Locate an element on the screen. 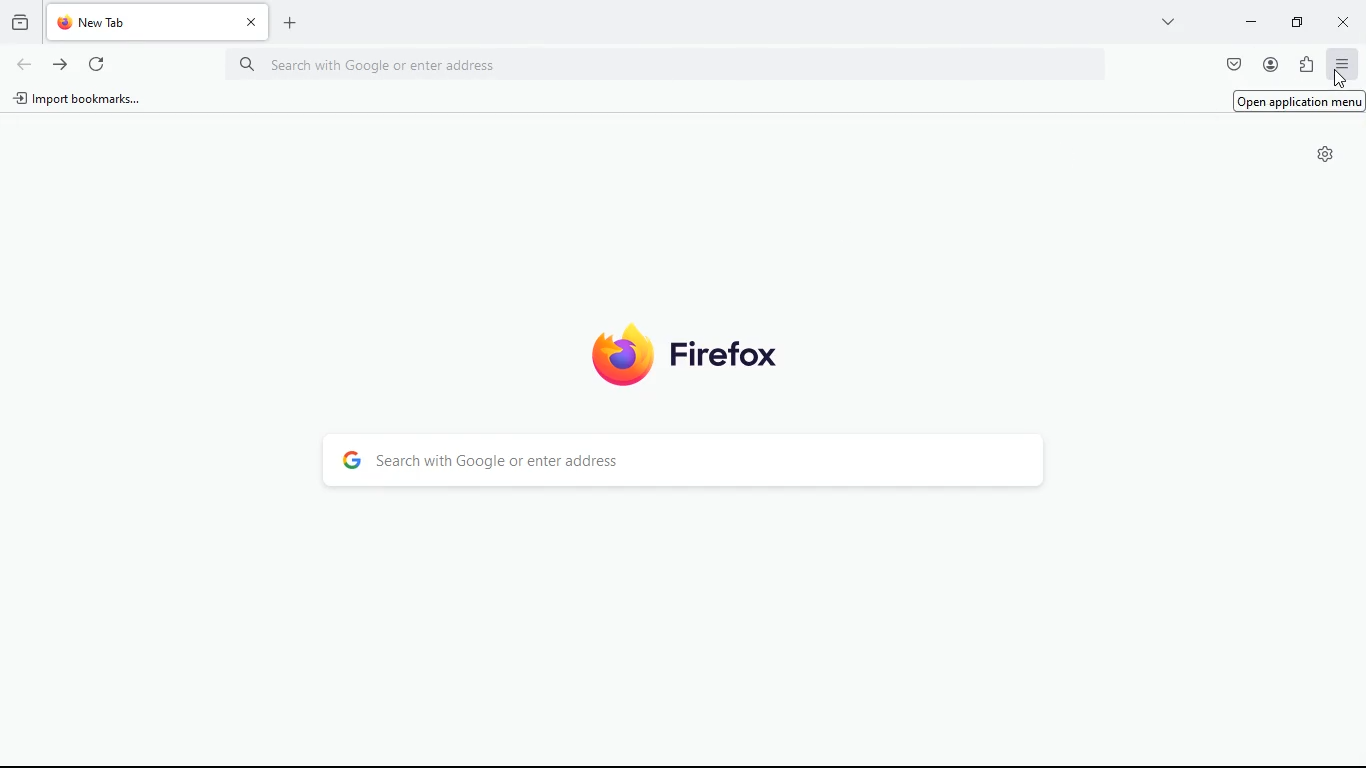 Image resolution: width=1366 pixels, height=768 pixels. url is located at coordinates (398, 64).